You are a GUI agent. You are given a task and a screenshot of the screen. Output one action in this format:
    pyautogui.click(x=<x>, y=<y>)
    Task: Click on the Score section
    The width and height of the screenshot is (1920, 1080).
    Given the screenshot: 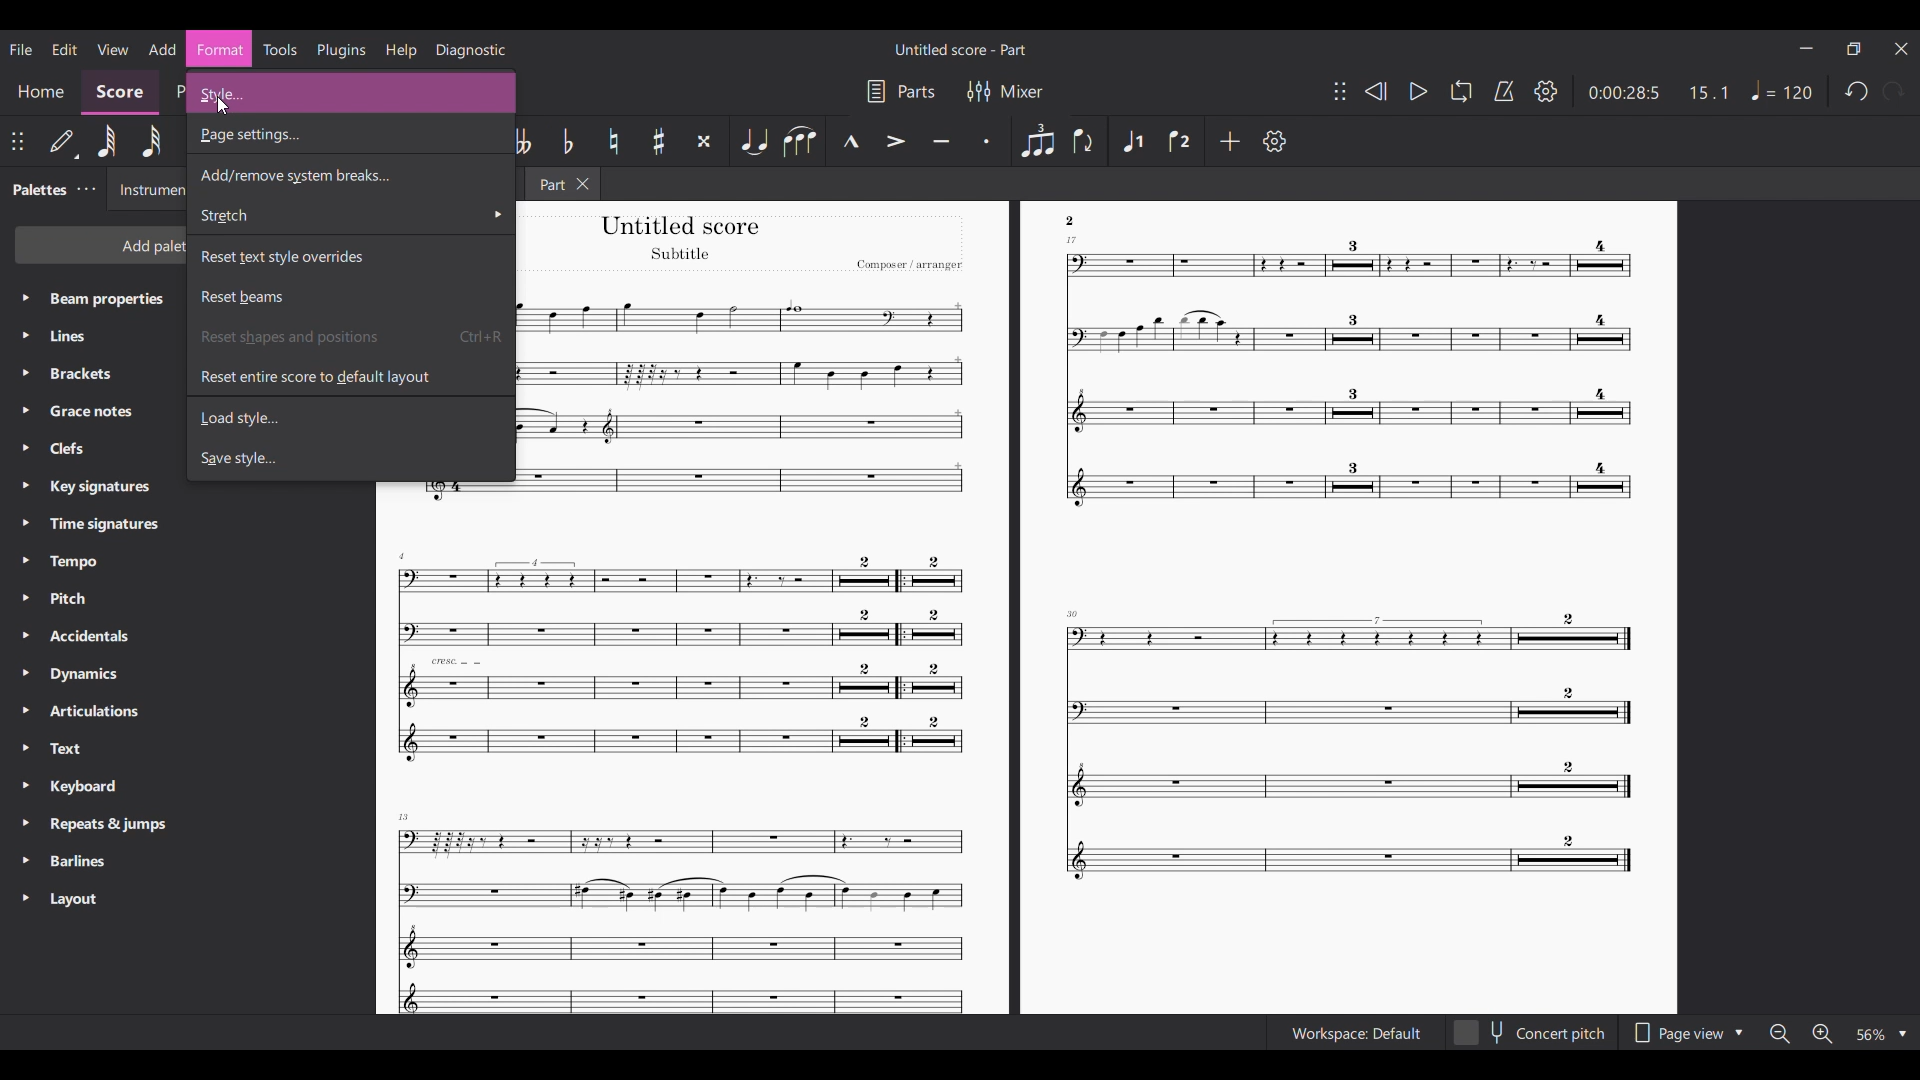 What is the action you would take?
    pyautogui.click(x=121, y=93)
    